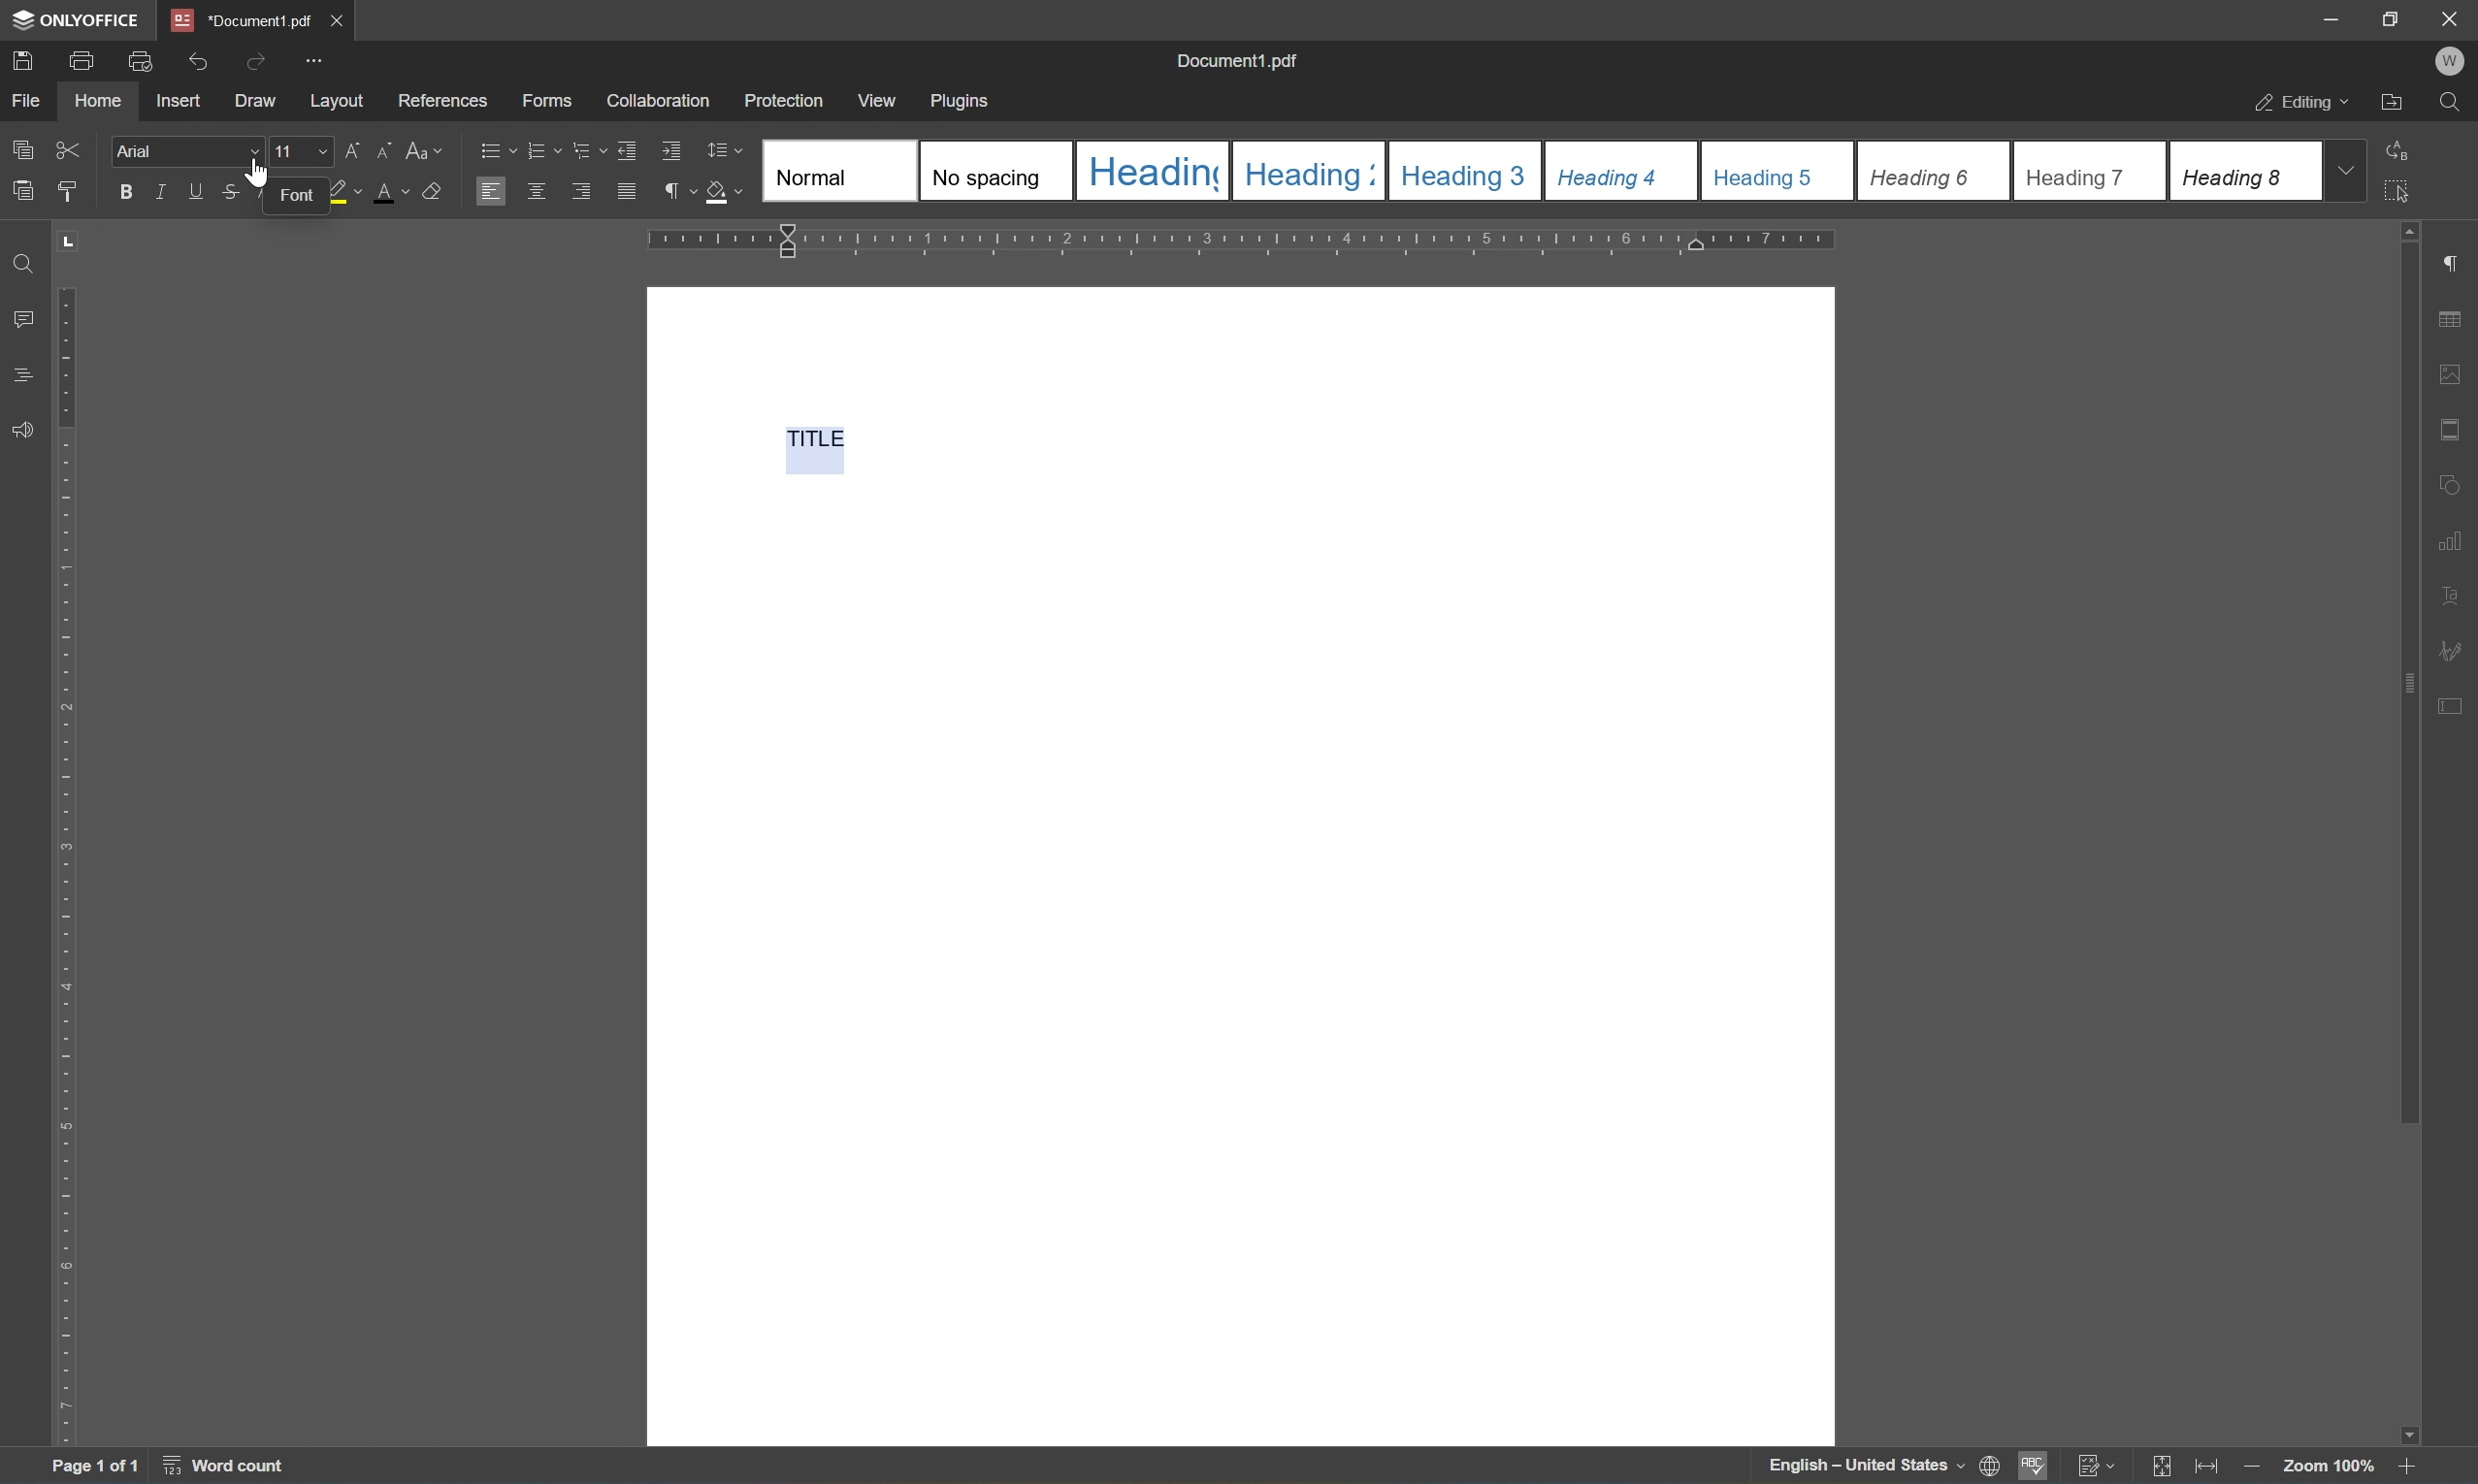 The image size is (2478, 1484). Describe the element at coordinates (544, 151) in the screenshot. I see `numbering` at that location.